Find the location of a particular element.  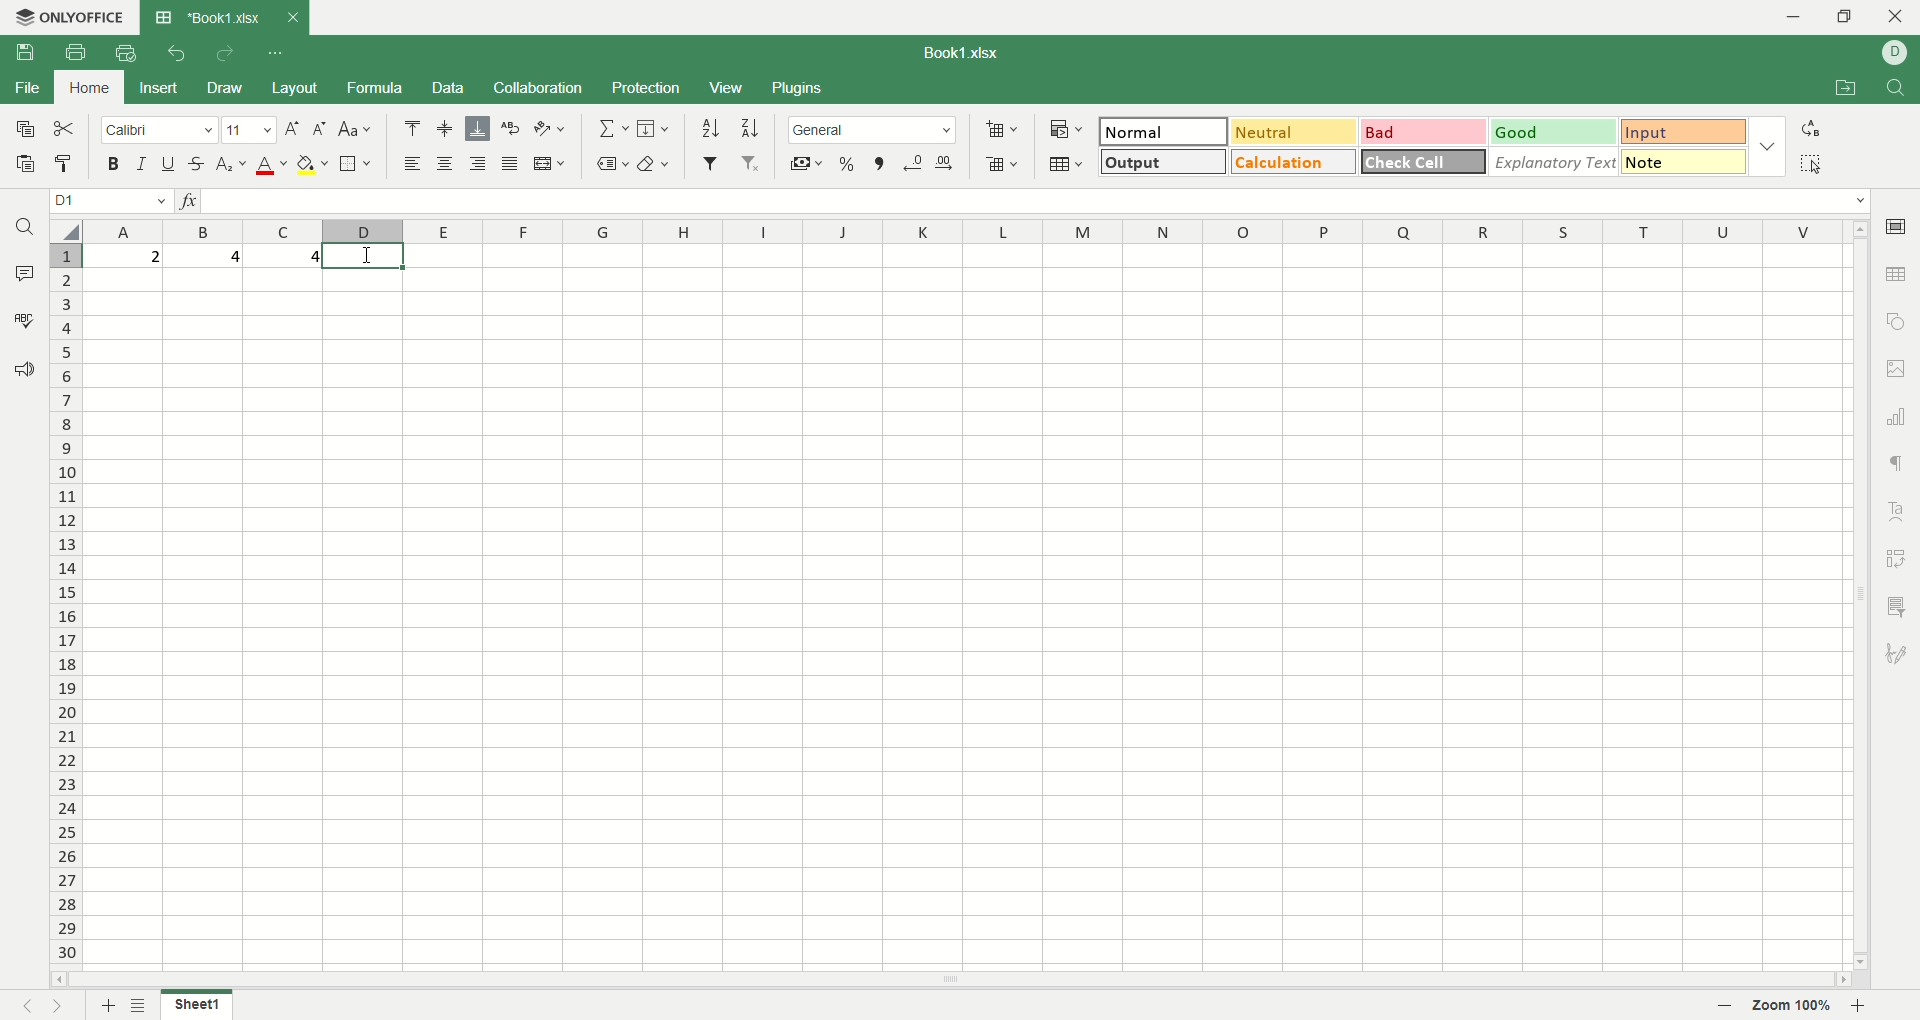

justified is located at coordinates (508, 165).